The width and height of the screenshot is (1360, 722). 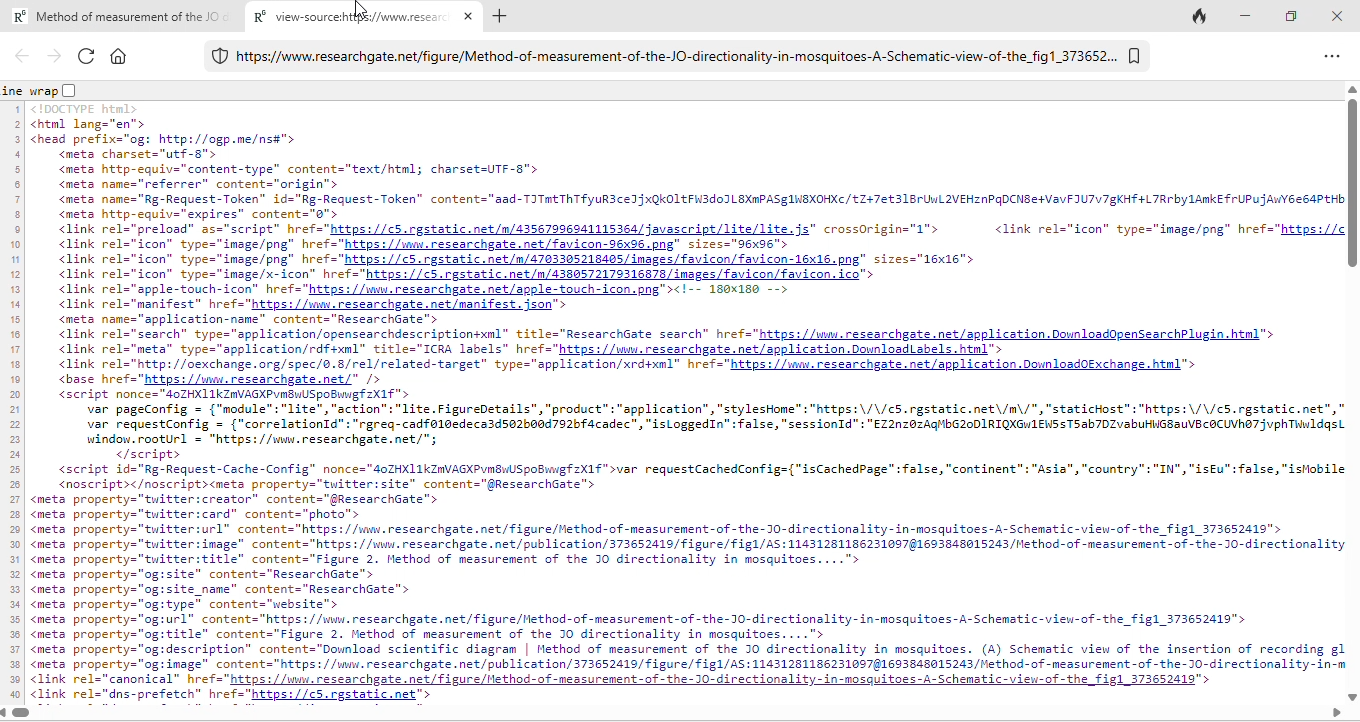 I want to click on reload, so click(x=88, y=58).